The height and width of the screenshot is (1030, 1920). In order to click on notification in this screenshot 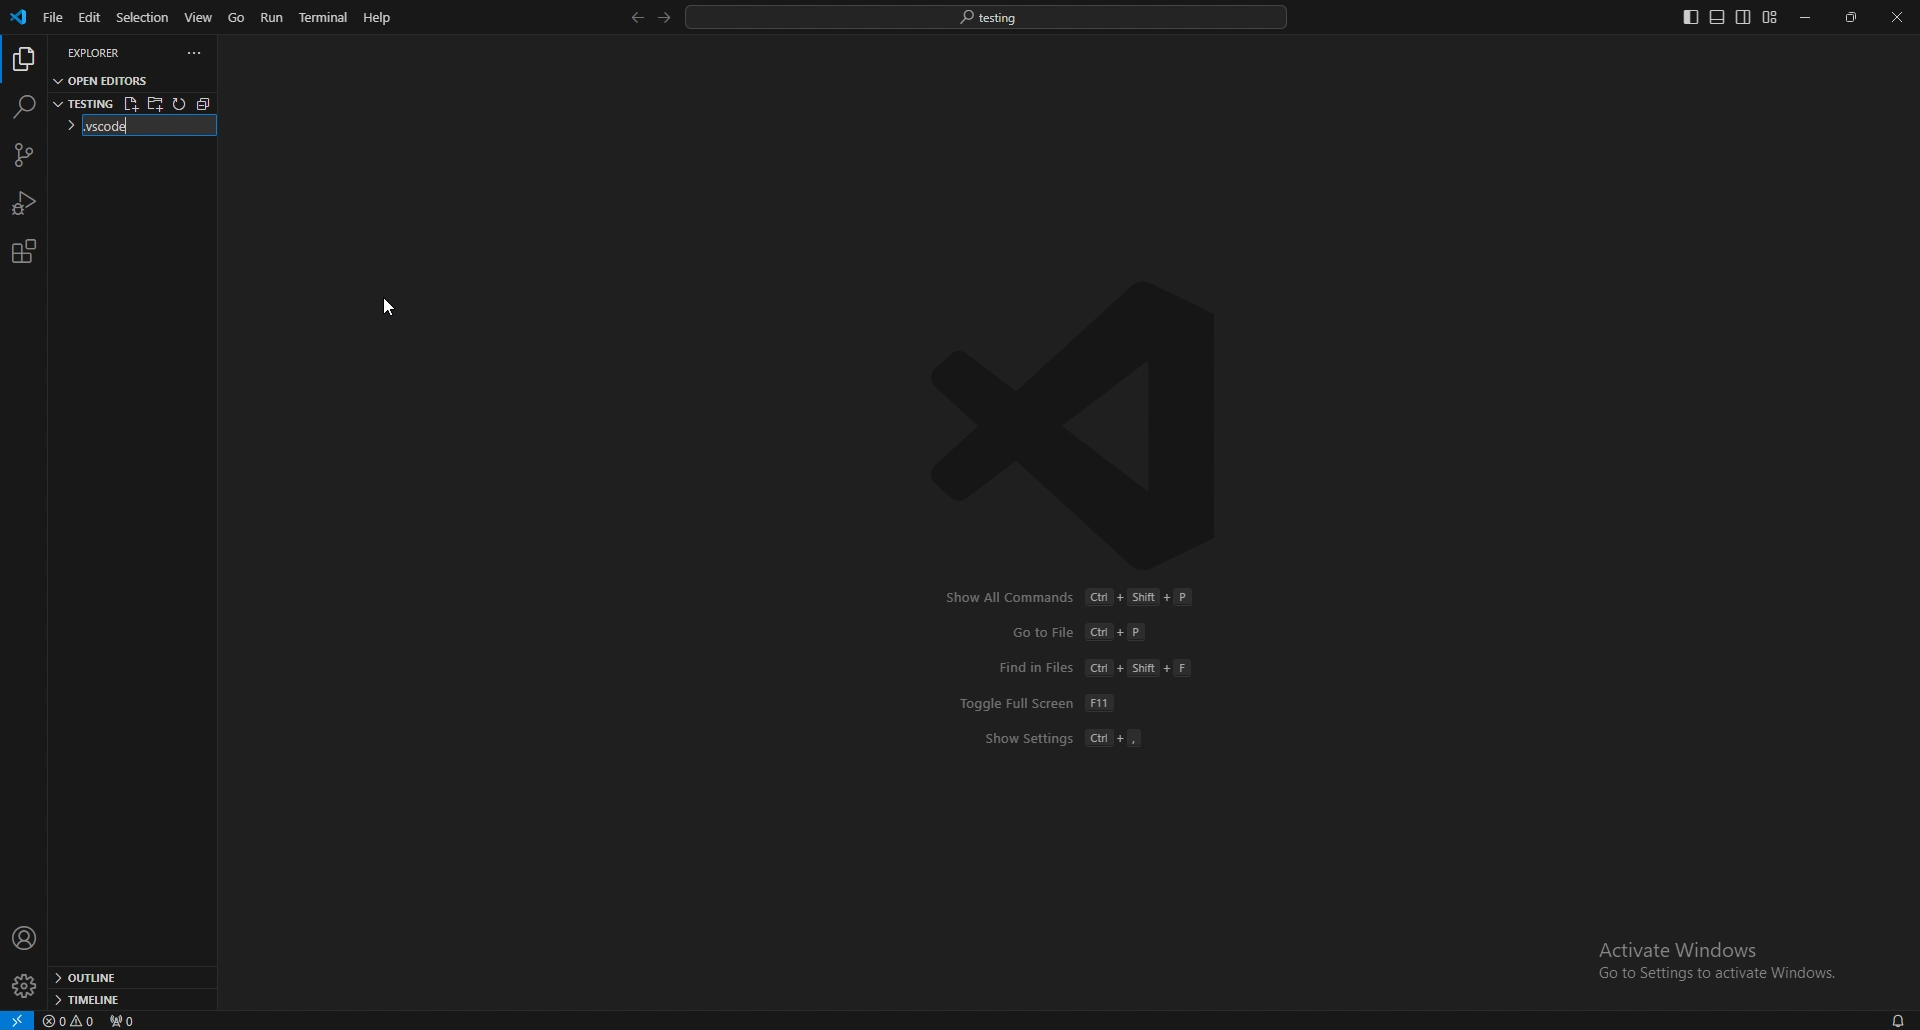, I will do `click(1896, 1020)`.